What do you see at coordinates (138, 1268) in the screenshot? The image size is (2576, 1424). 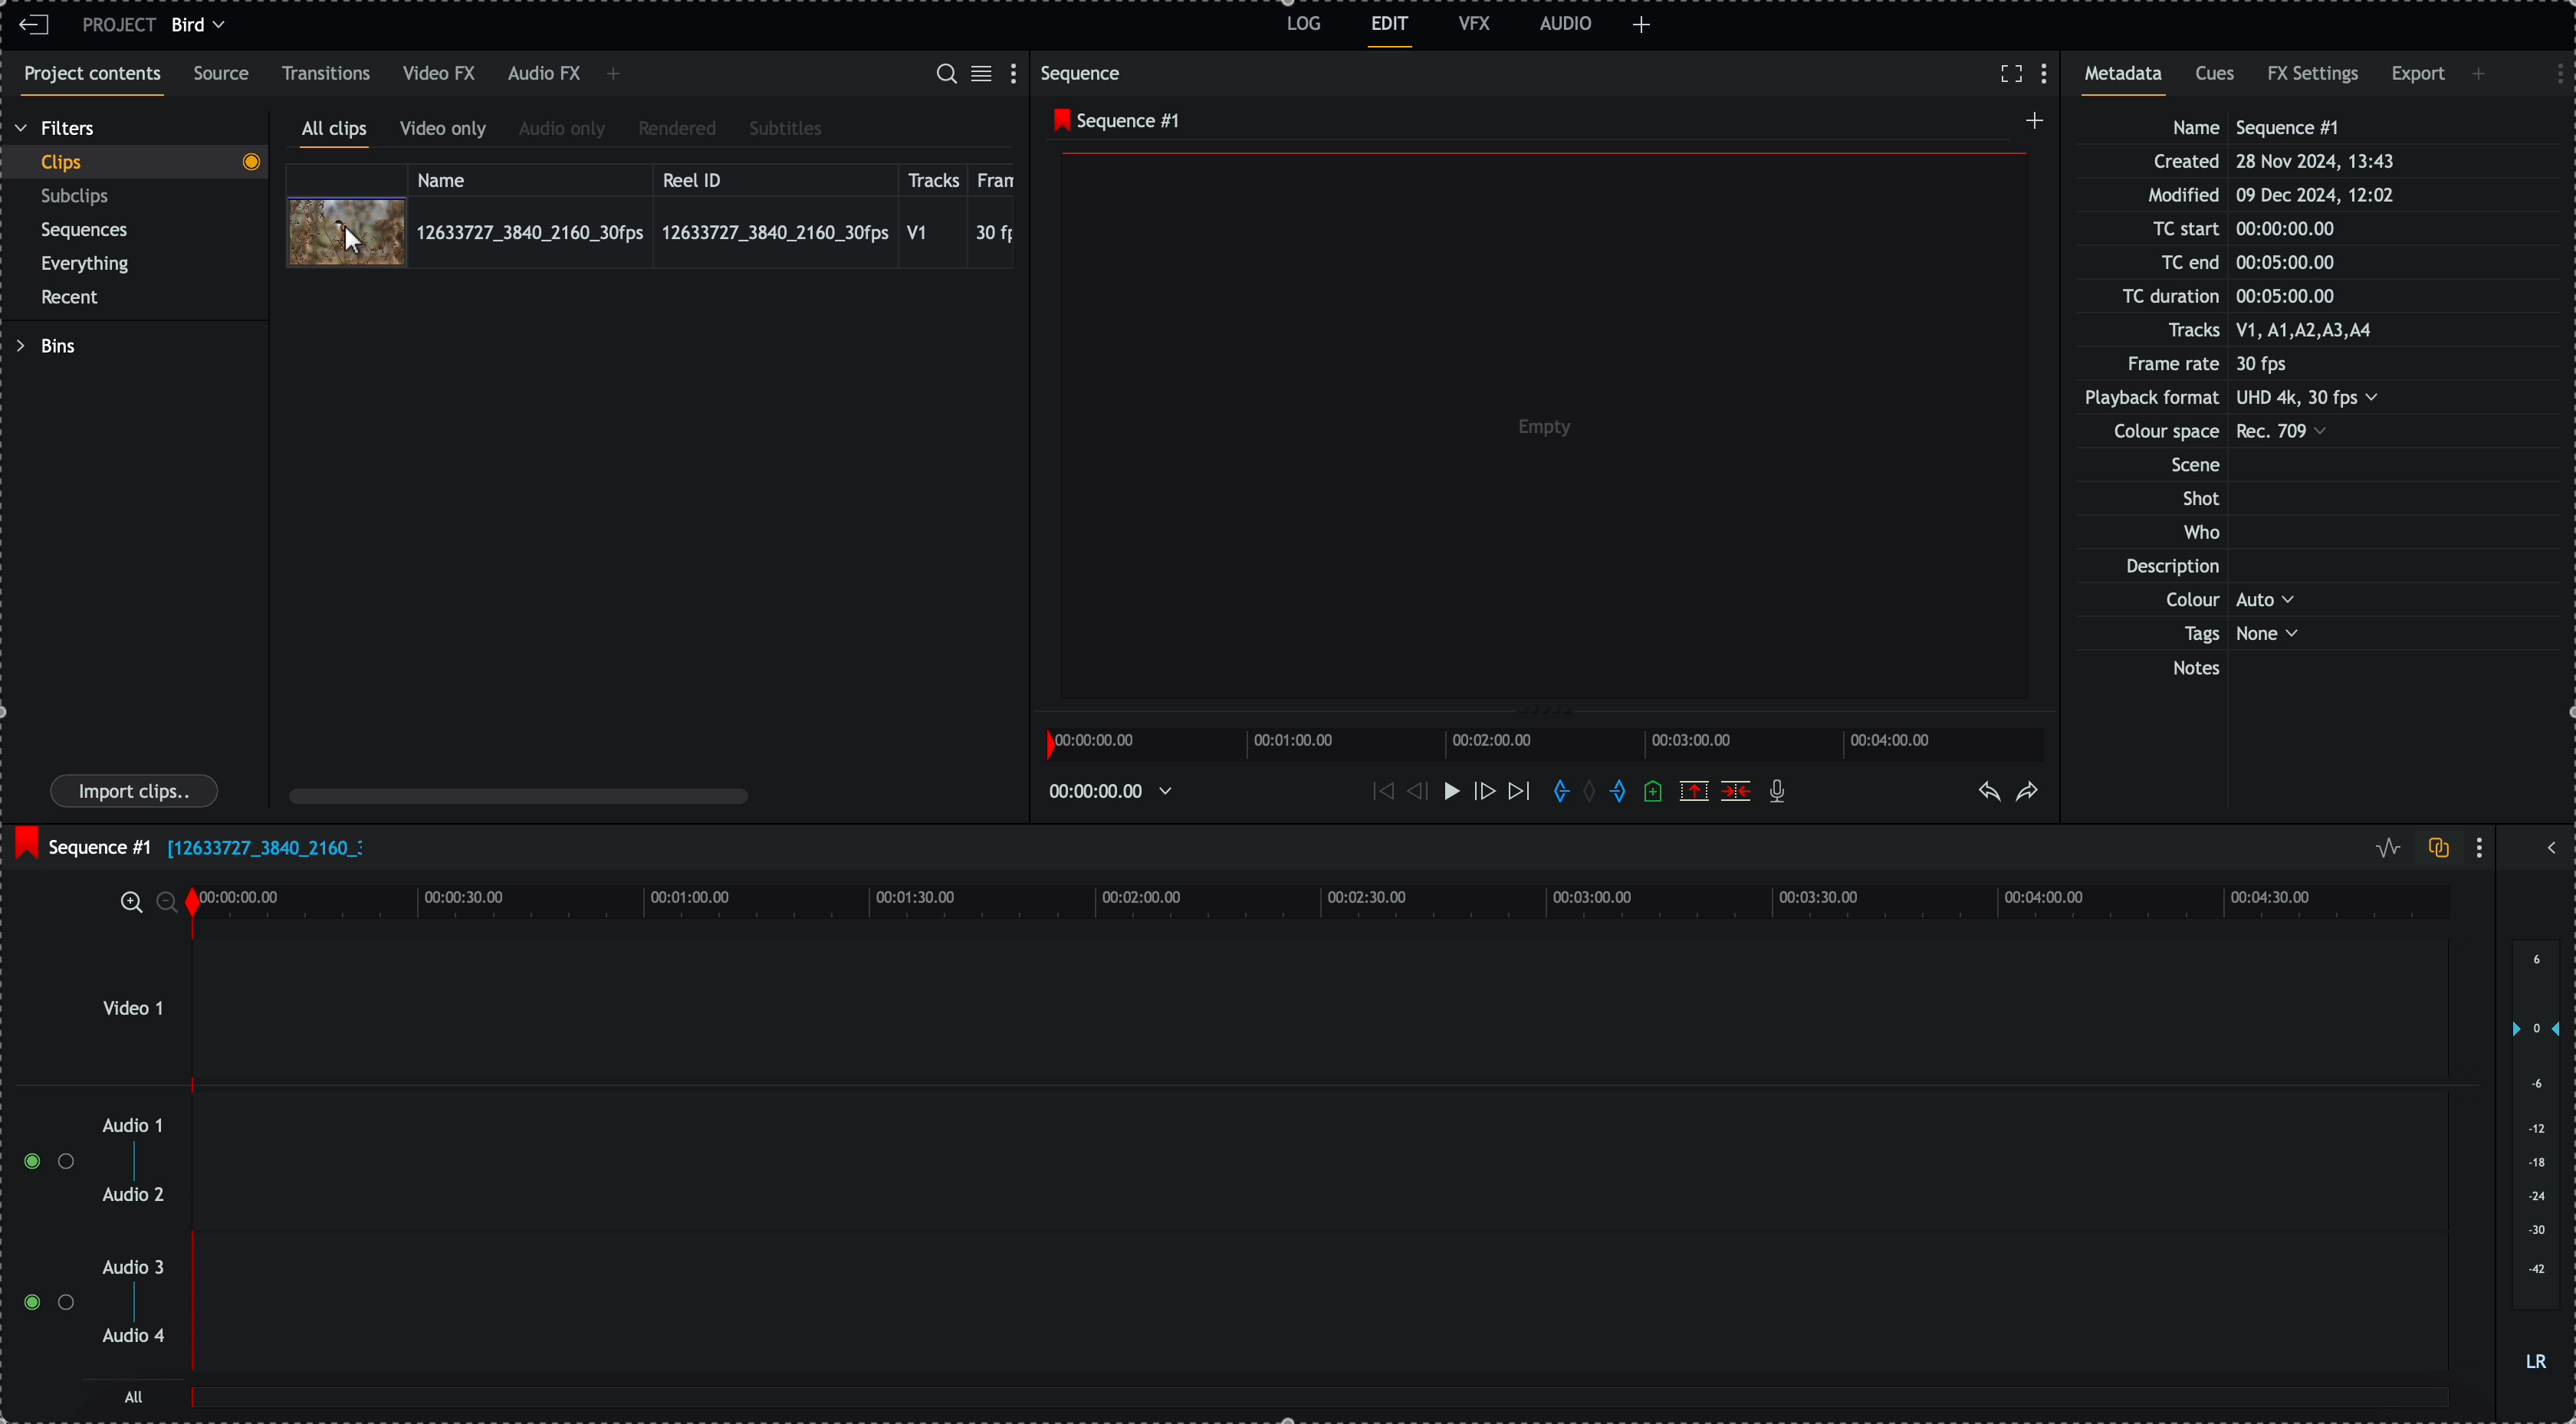 I see `audio 3` at bounding box center [138, 1268].